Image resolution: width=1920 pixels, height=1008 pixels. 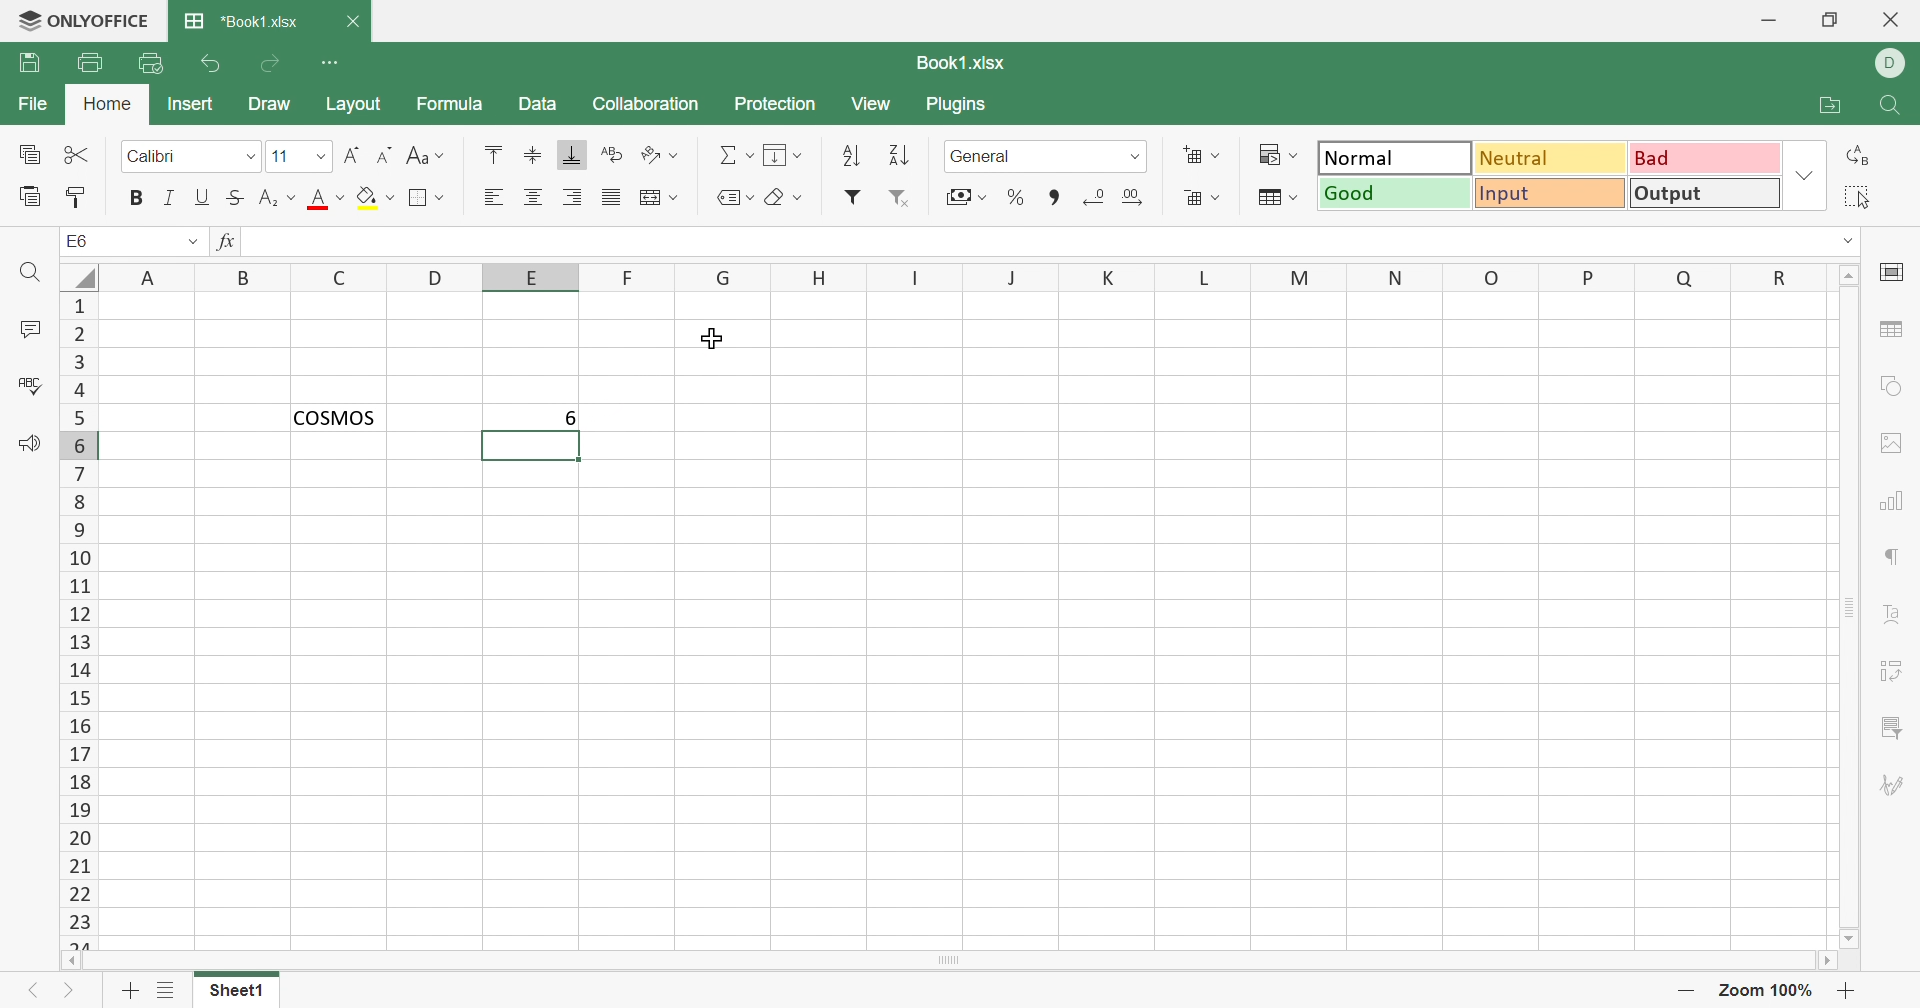 What do you see at coordinates (1851, 607) in the screenshot?
I see `Scroll bar` at bounding box center [1851, 607].